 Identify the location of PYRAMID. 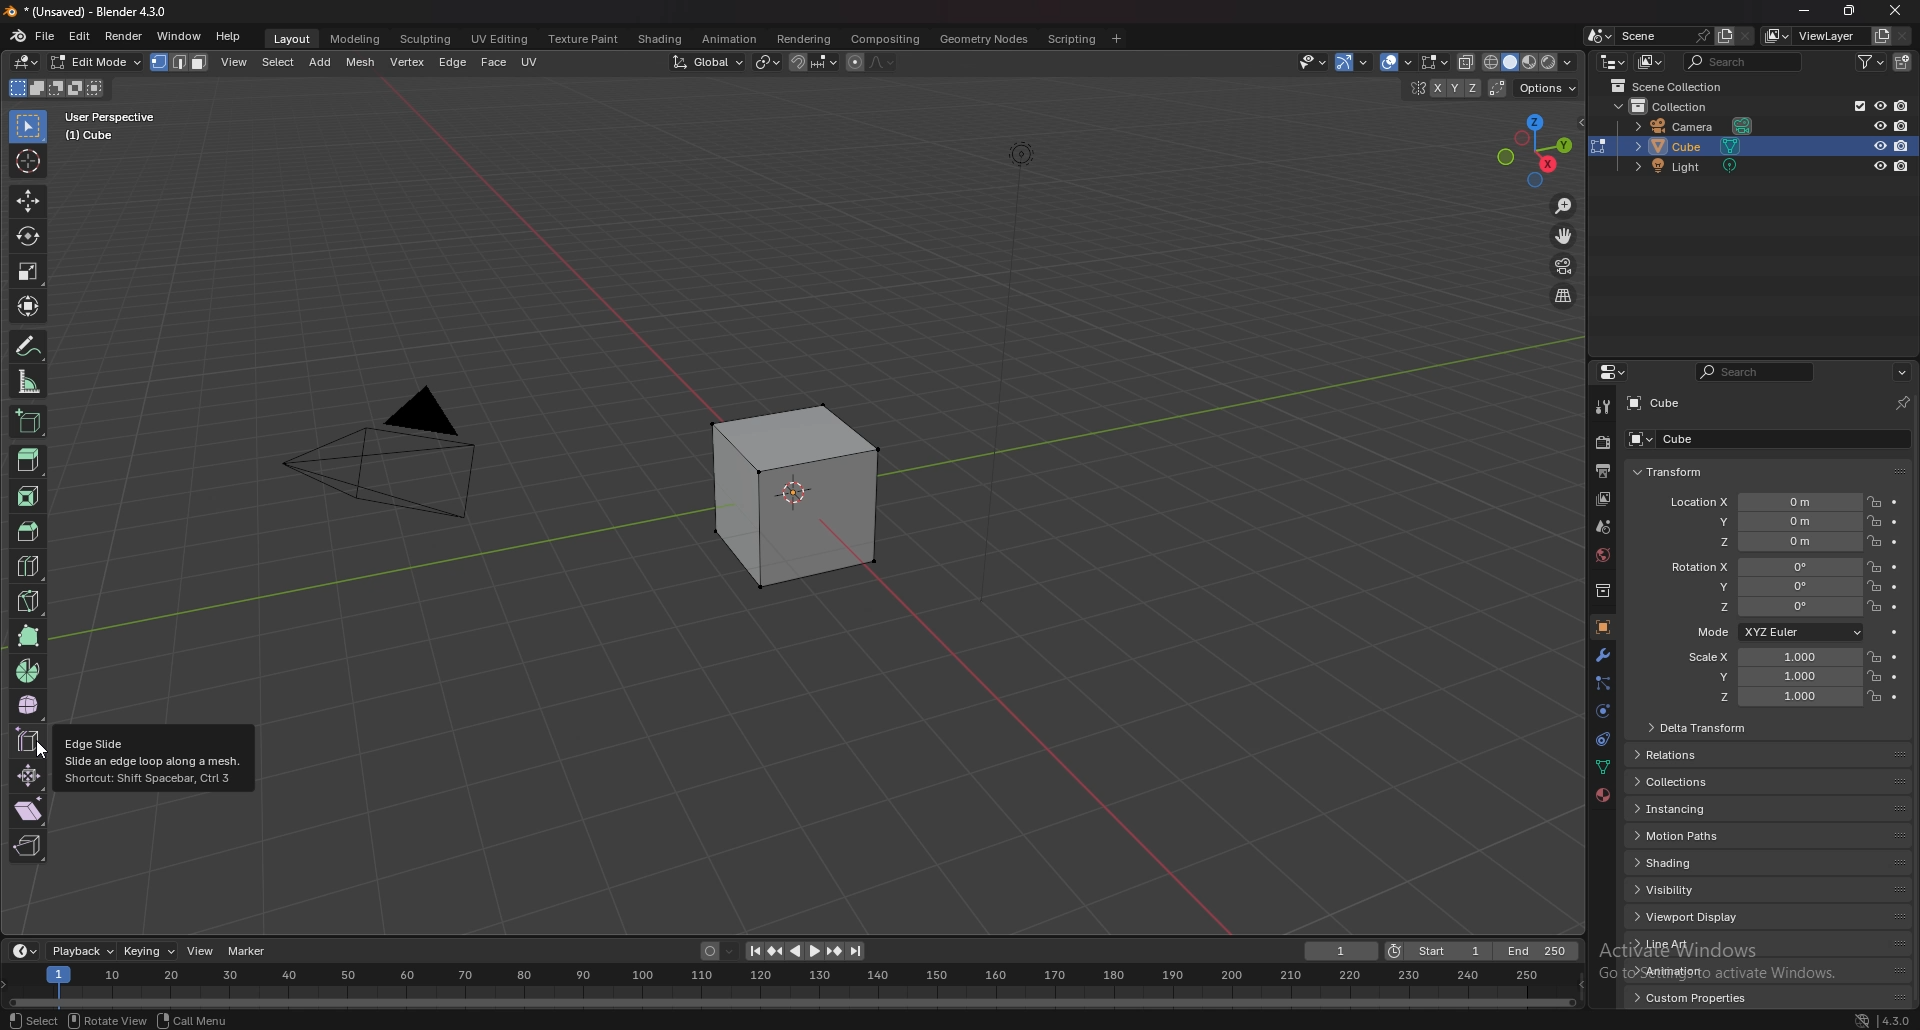
(397, 456).